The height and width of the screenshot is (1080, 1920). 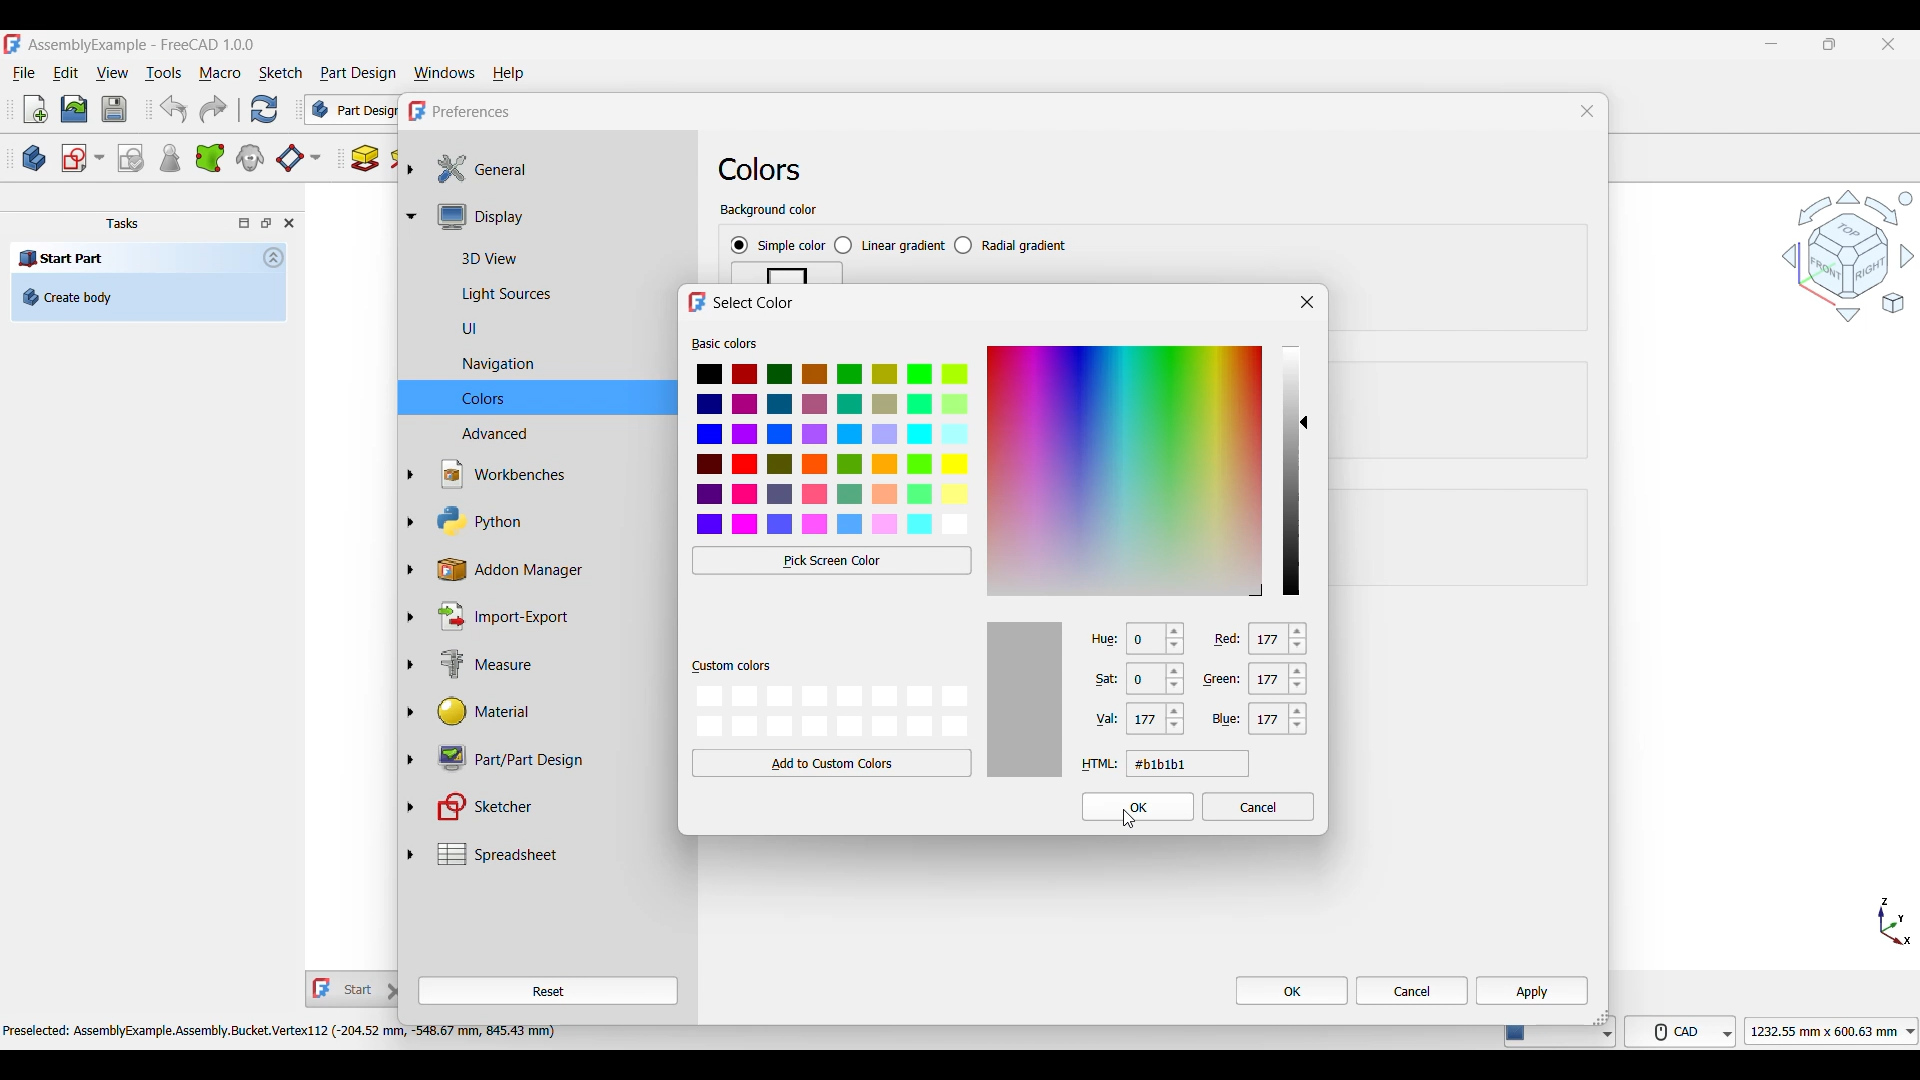 I want to click on 255, so click(x=1157, y=721).